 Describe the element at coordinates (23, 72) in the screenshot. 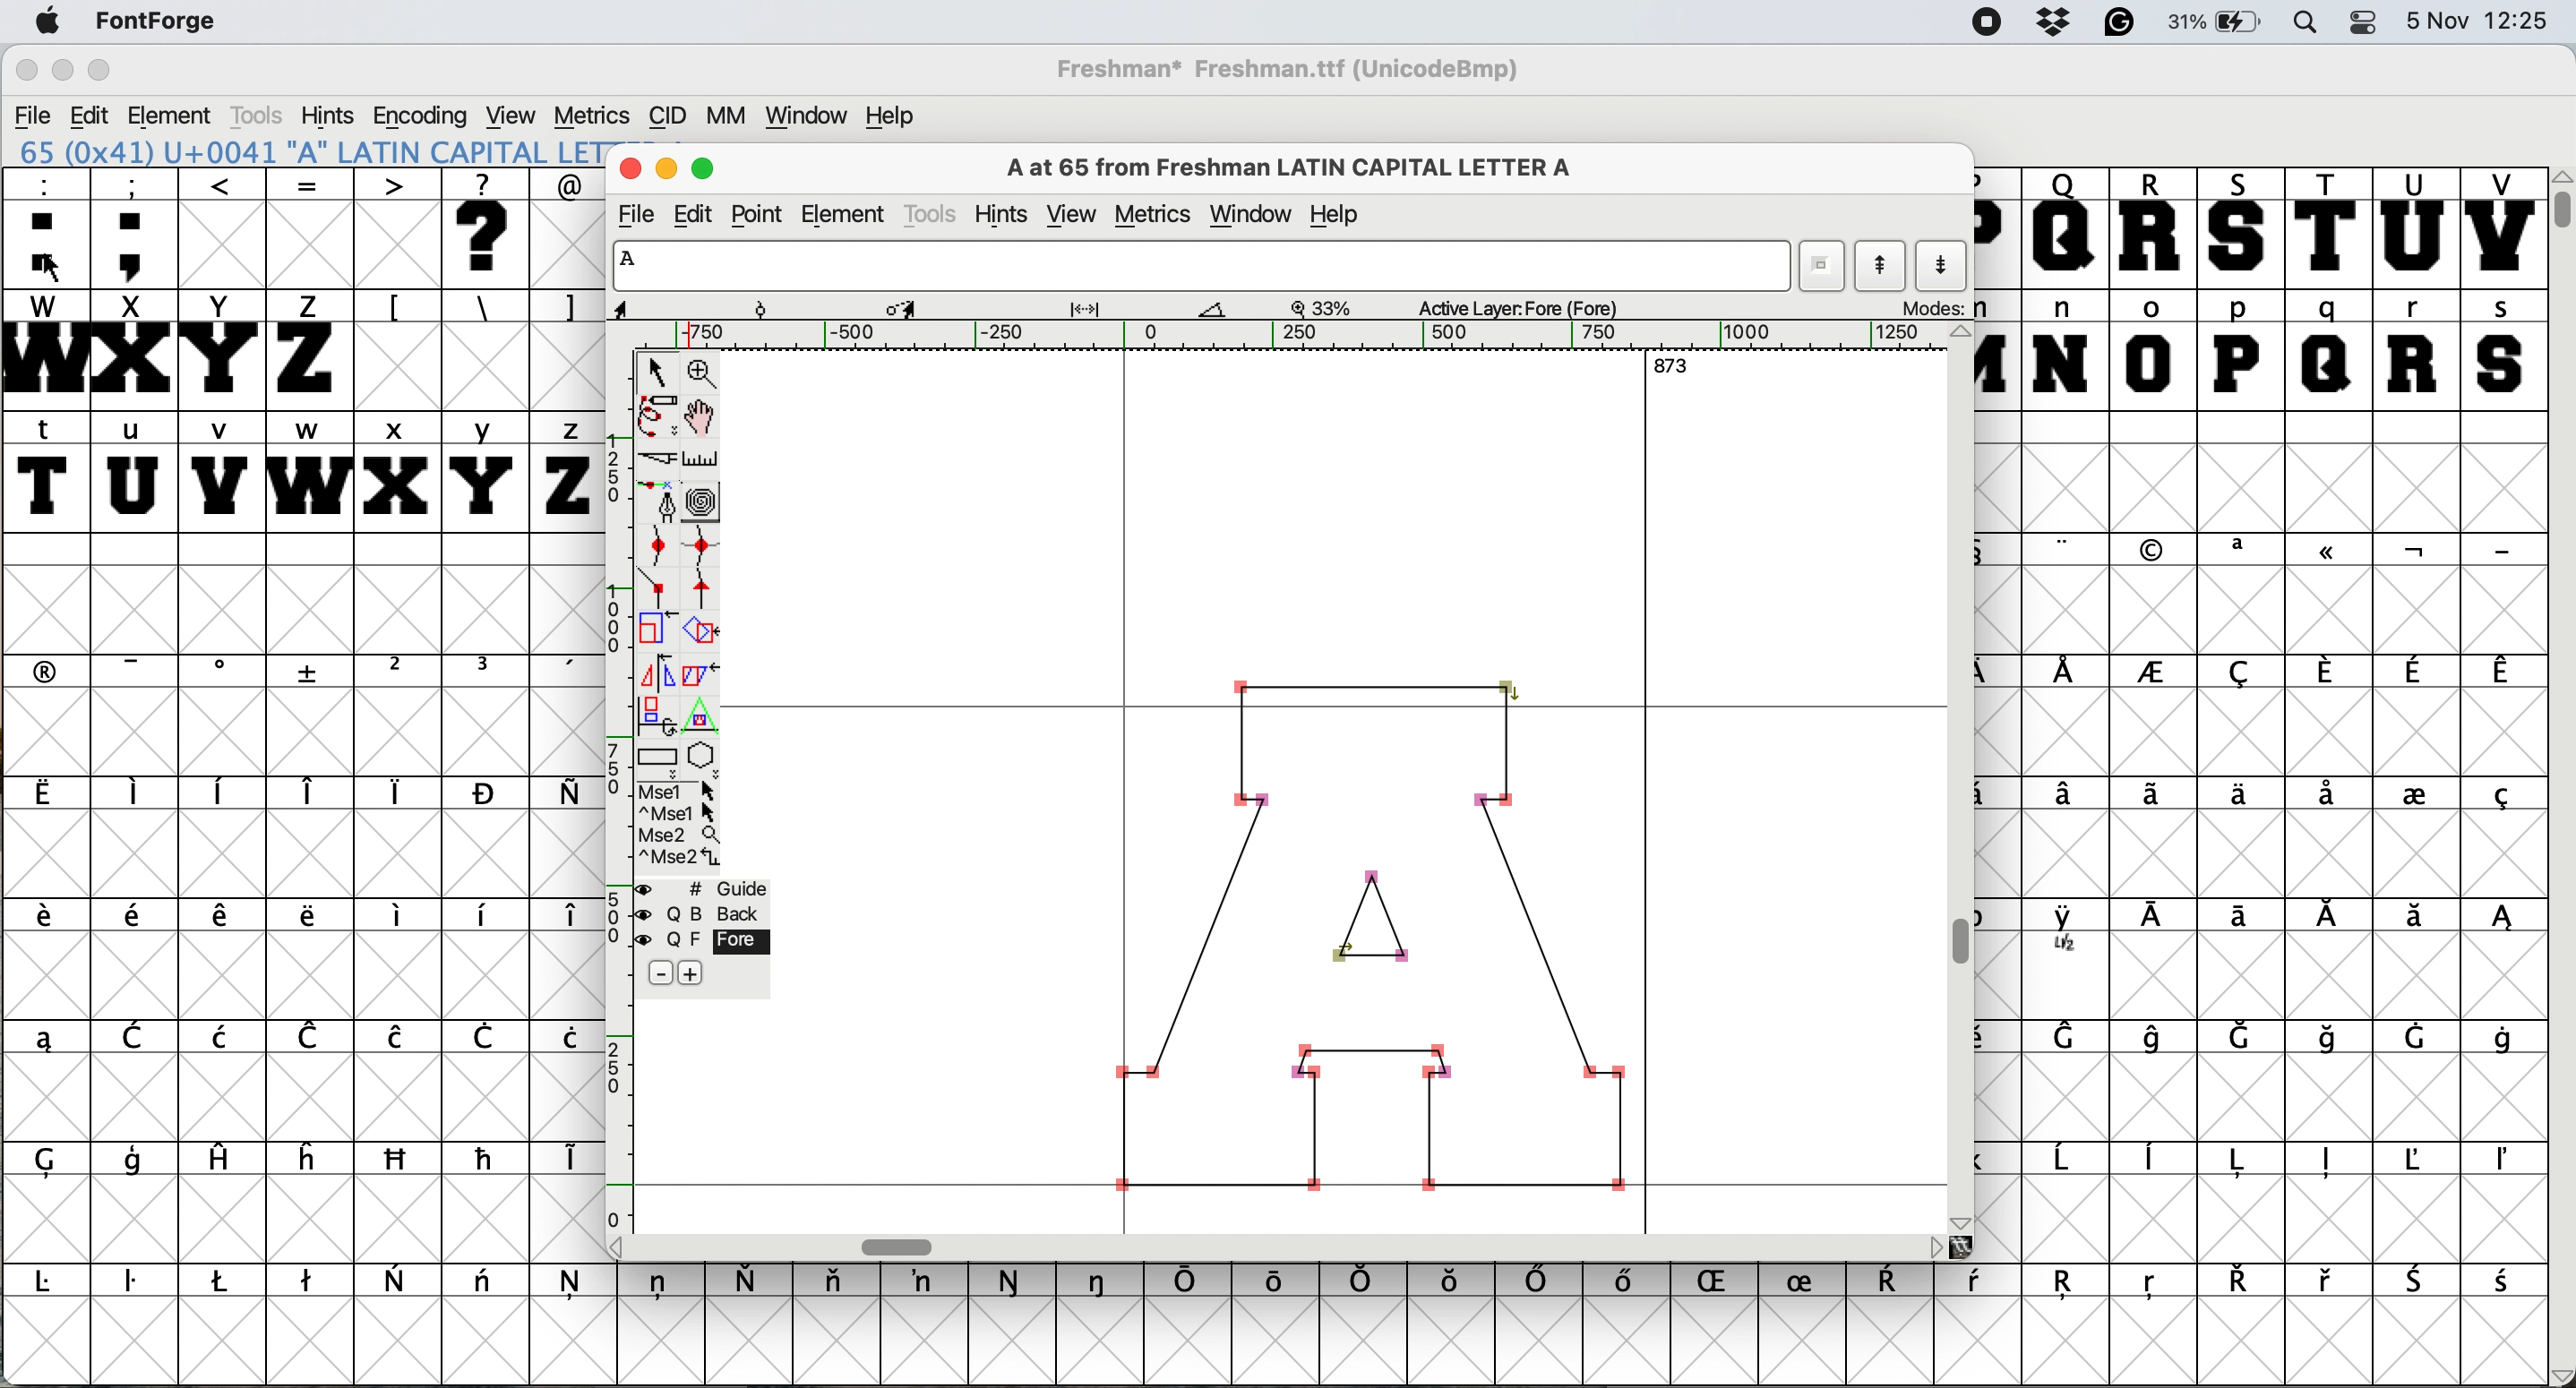

I see `close` at that location.